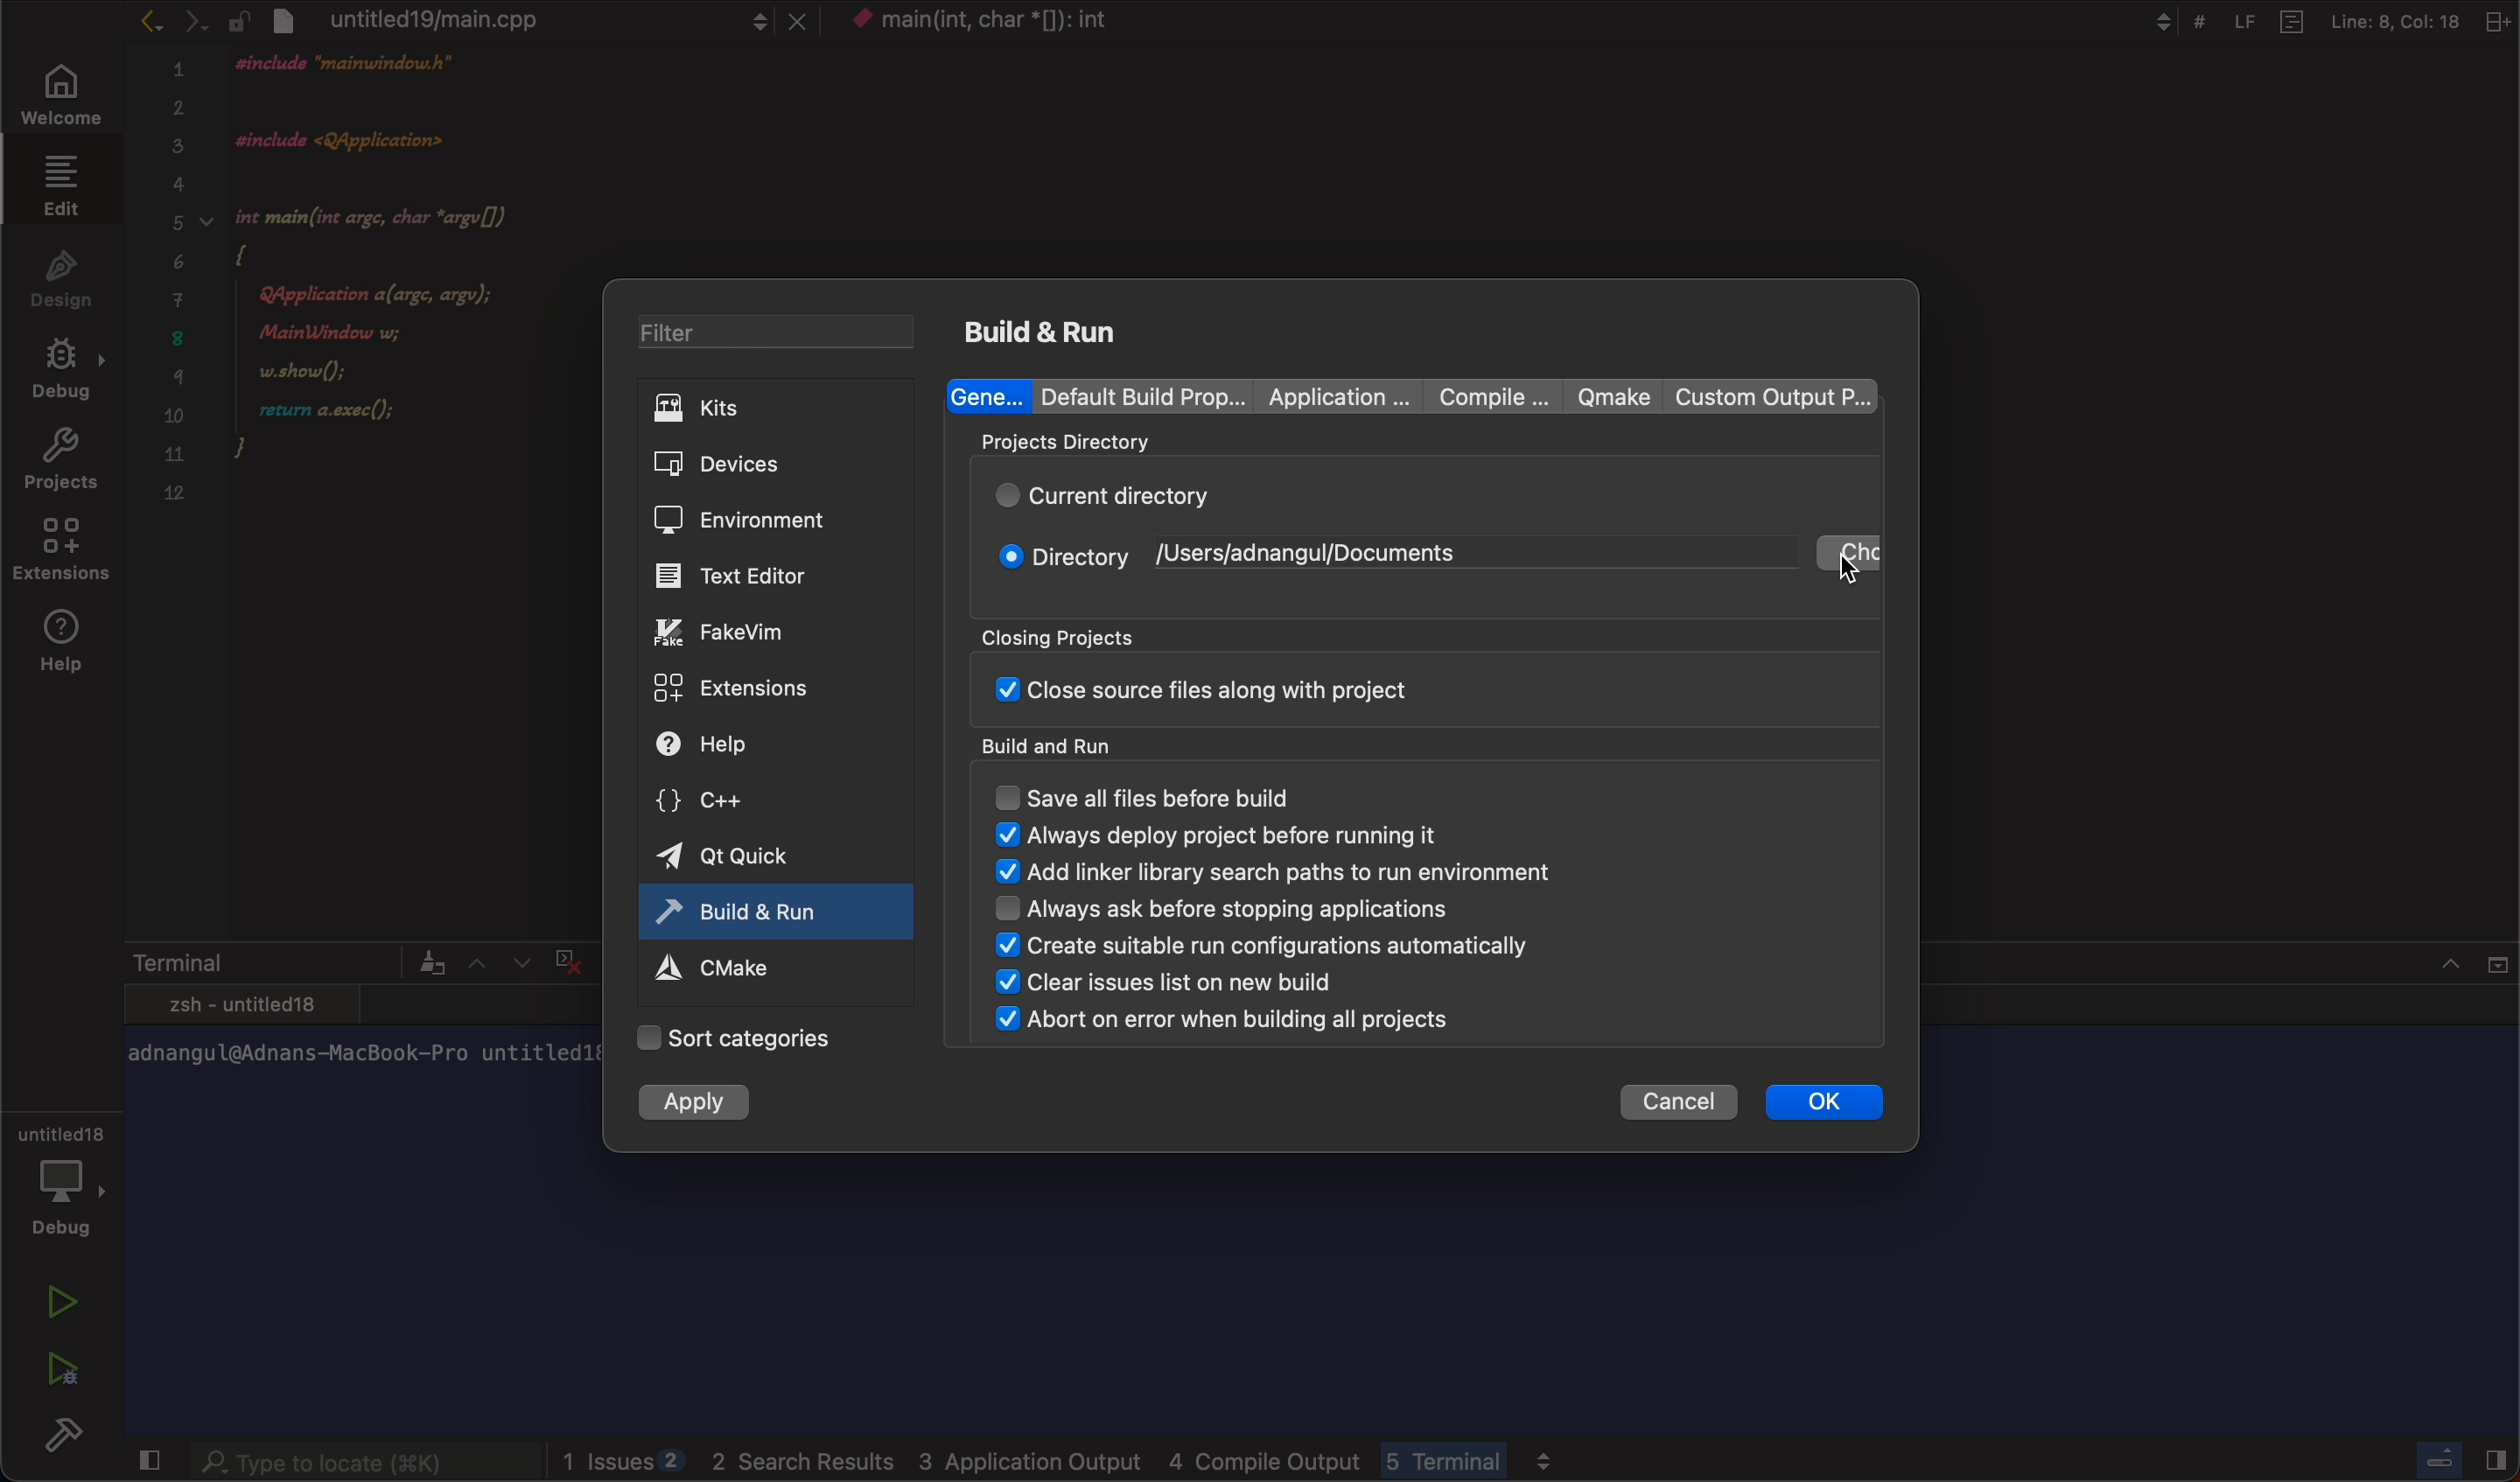  What do you see at coordinates (723, 966) in the screenshot?
I see `cmake` at bounding box center [723, 966].